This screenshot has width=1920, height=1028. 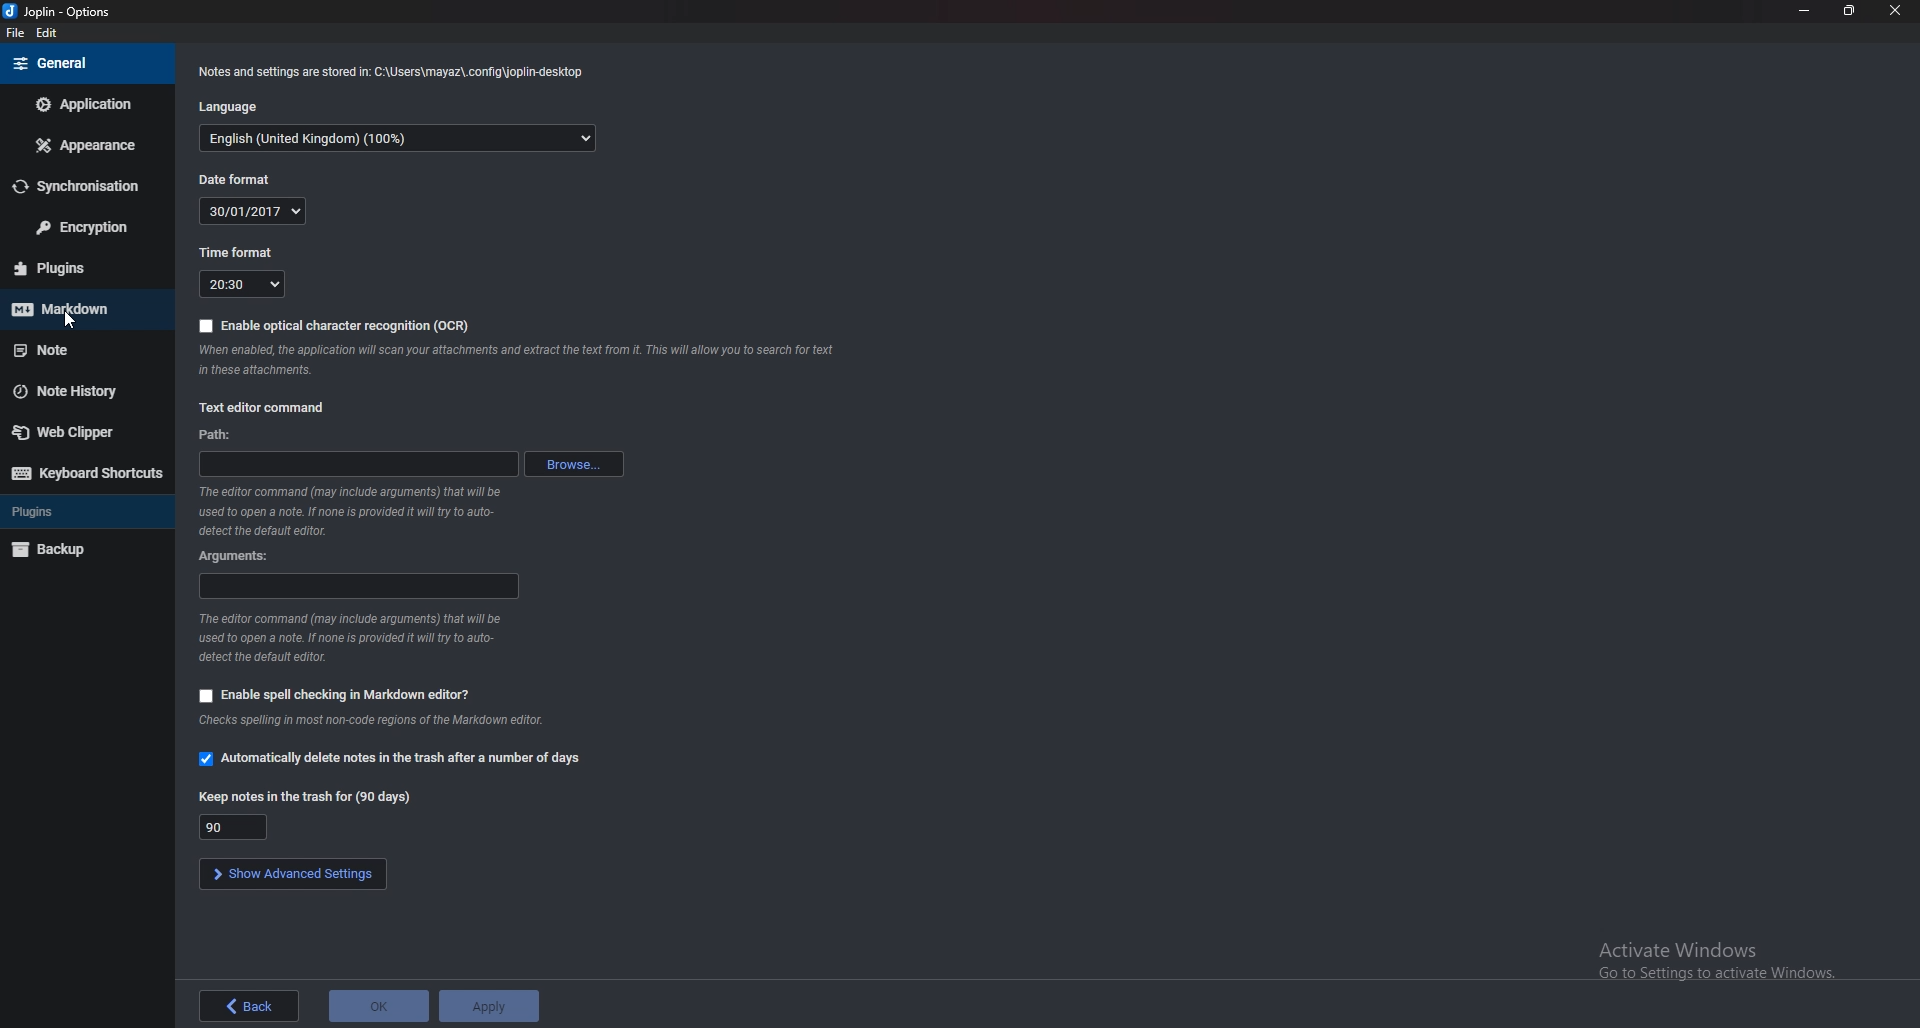 What do you see at coordinates (254, 211) in the screenshot?
I see `Date format` at bounding box center [254, 211].